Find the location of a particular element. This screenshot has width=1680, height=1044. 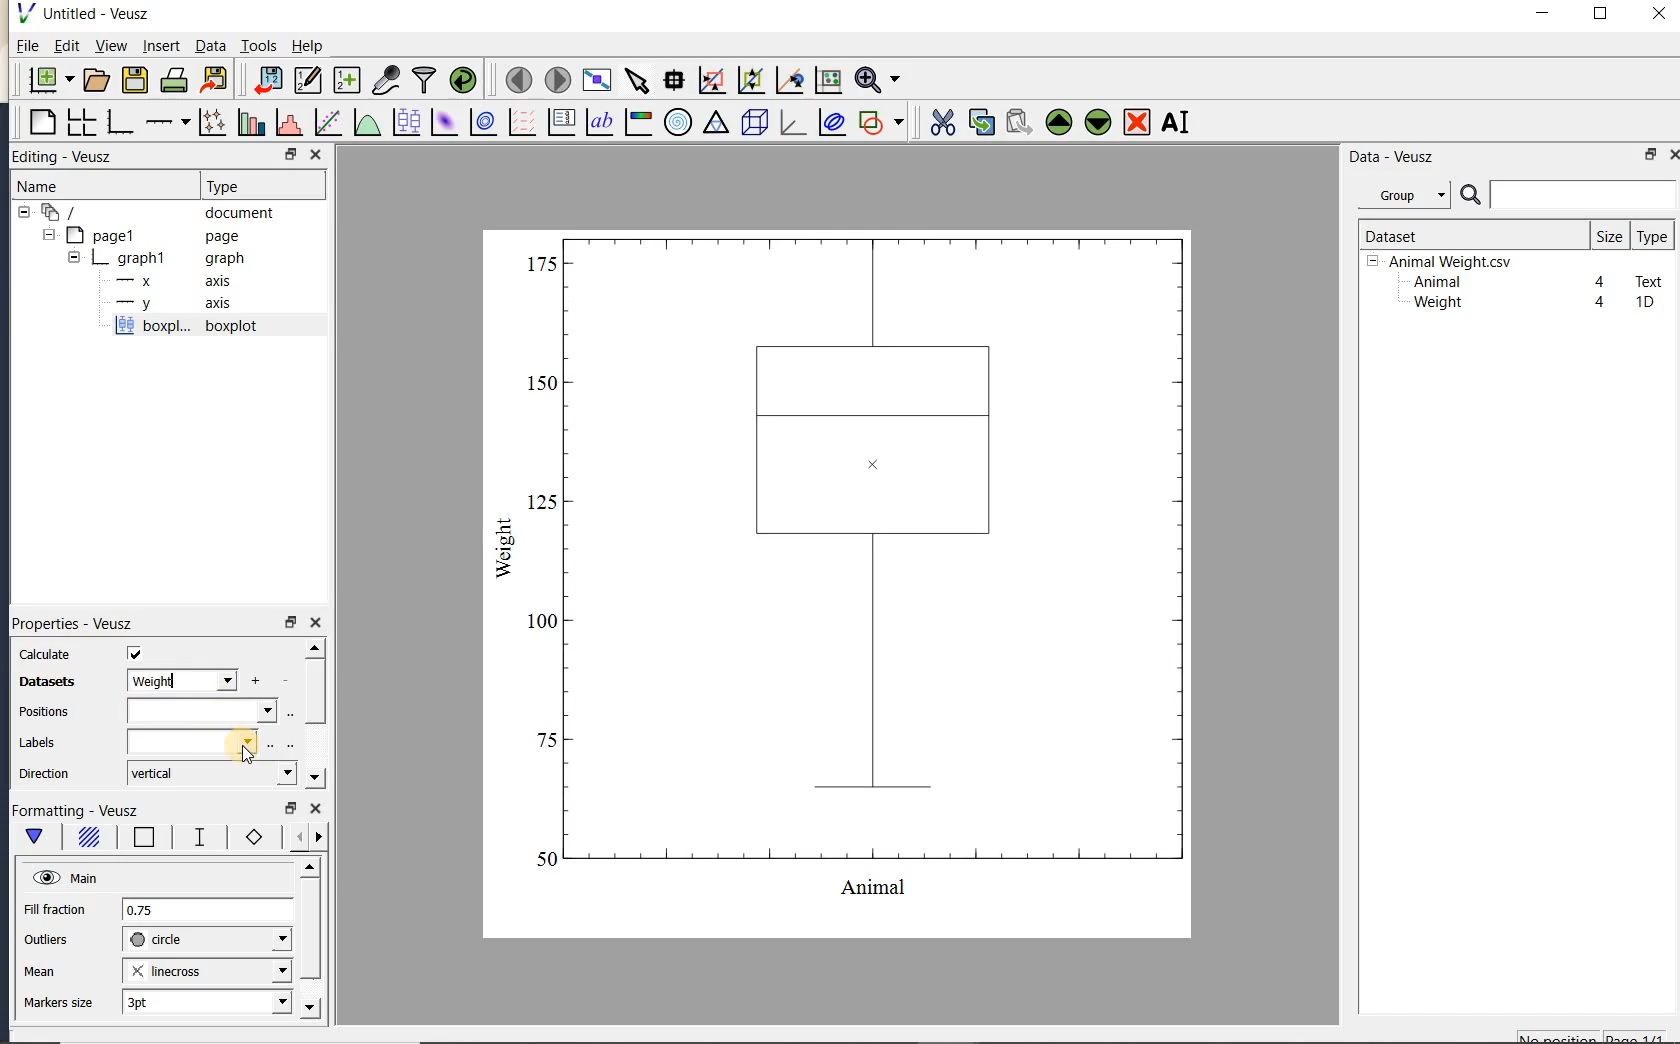

new document is located at coordinates (46, 80).